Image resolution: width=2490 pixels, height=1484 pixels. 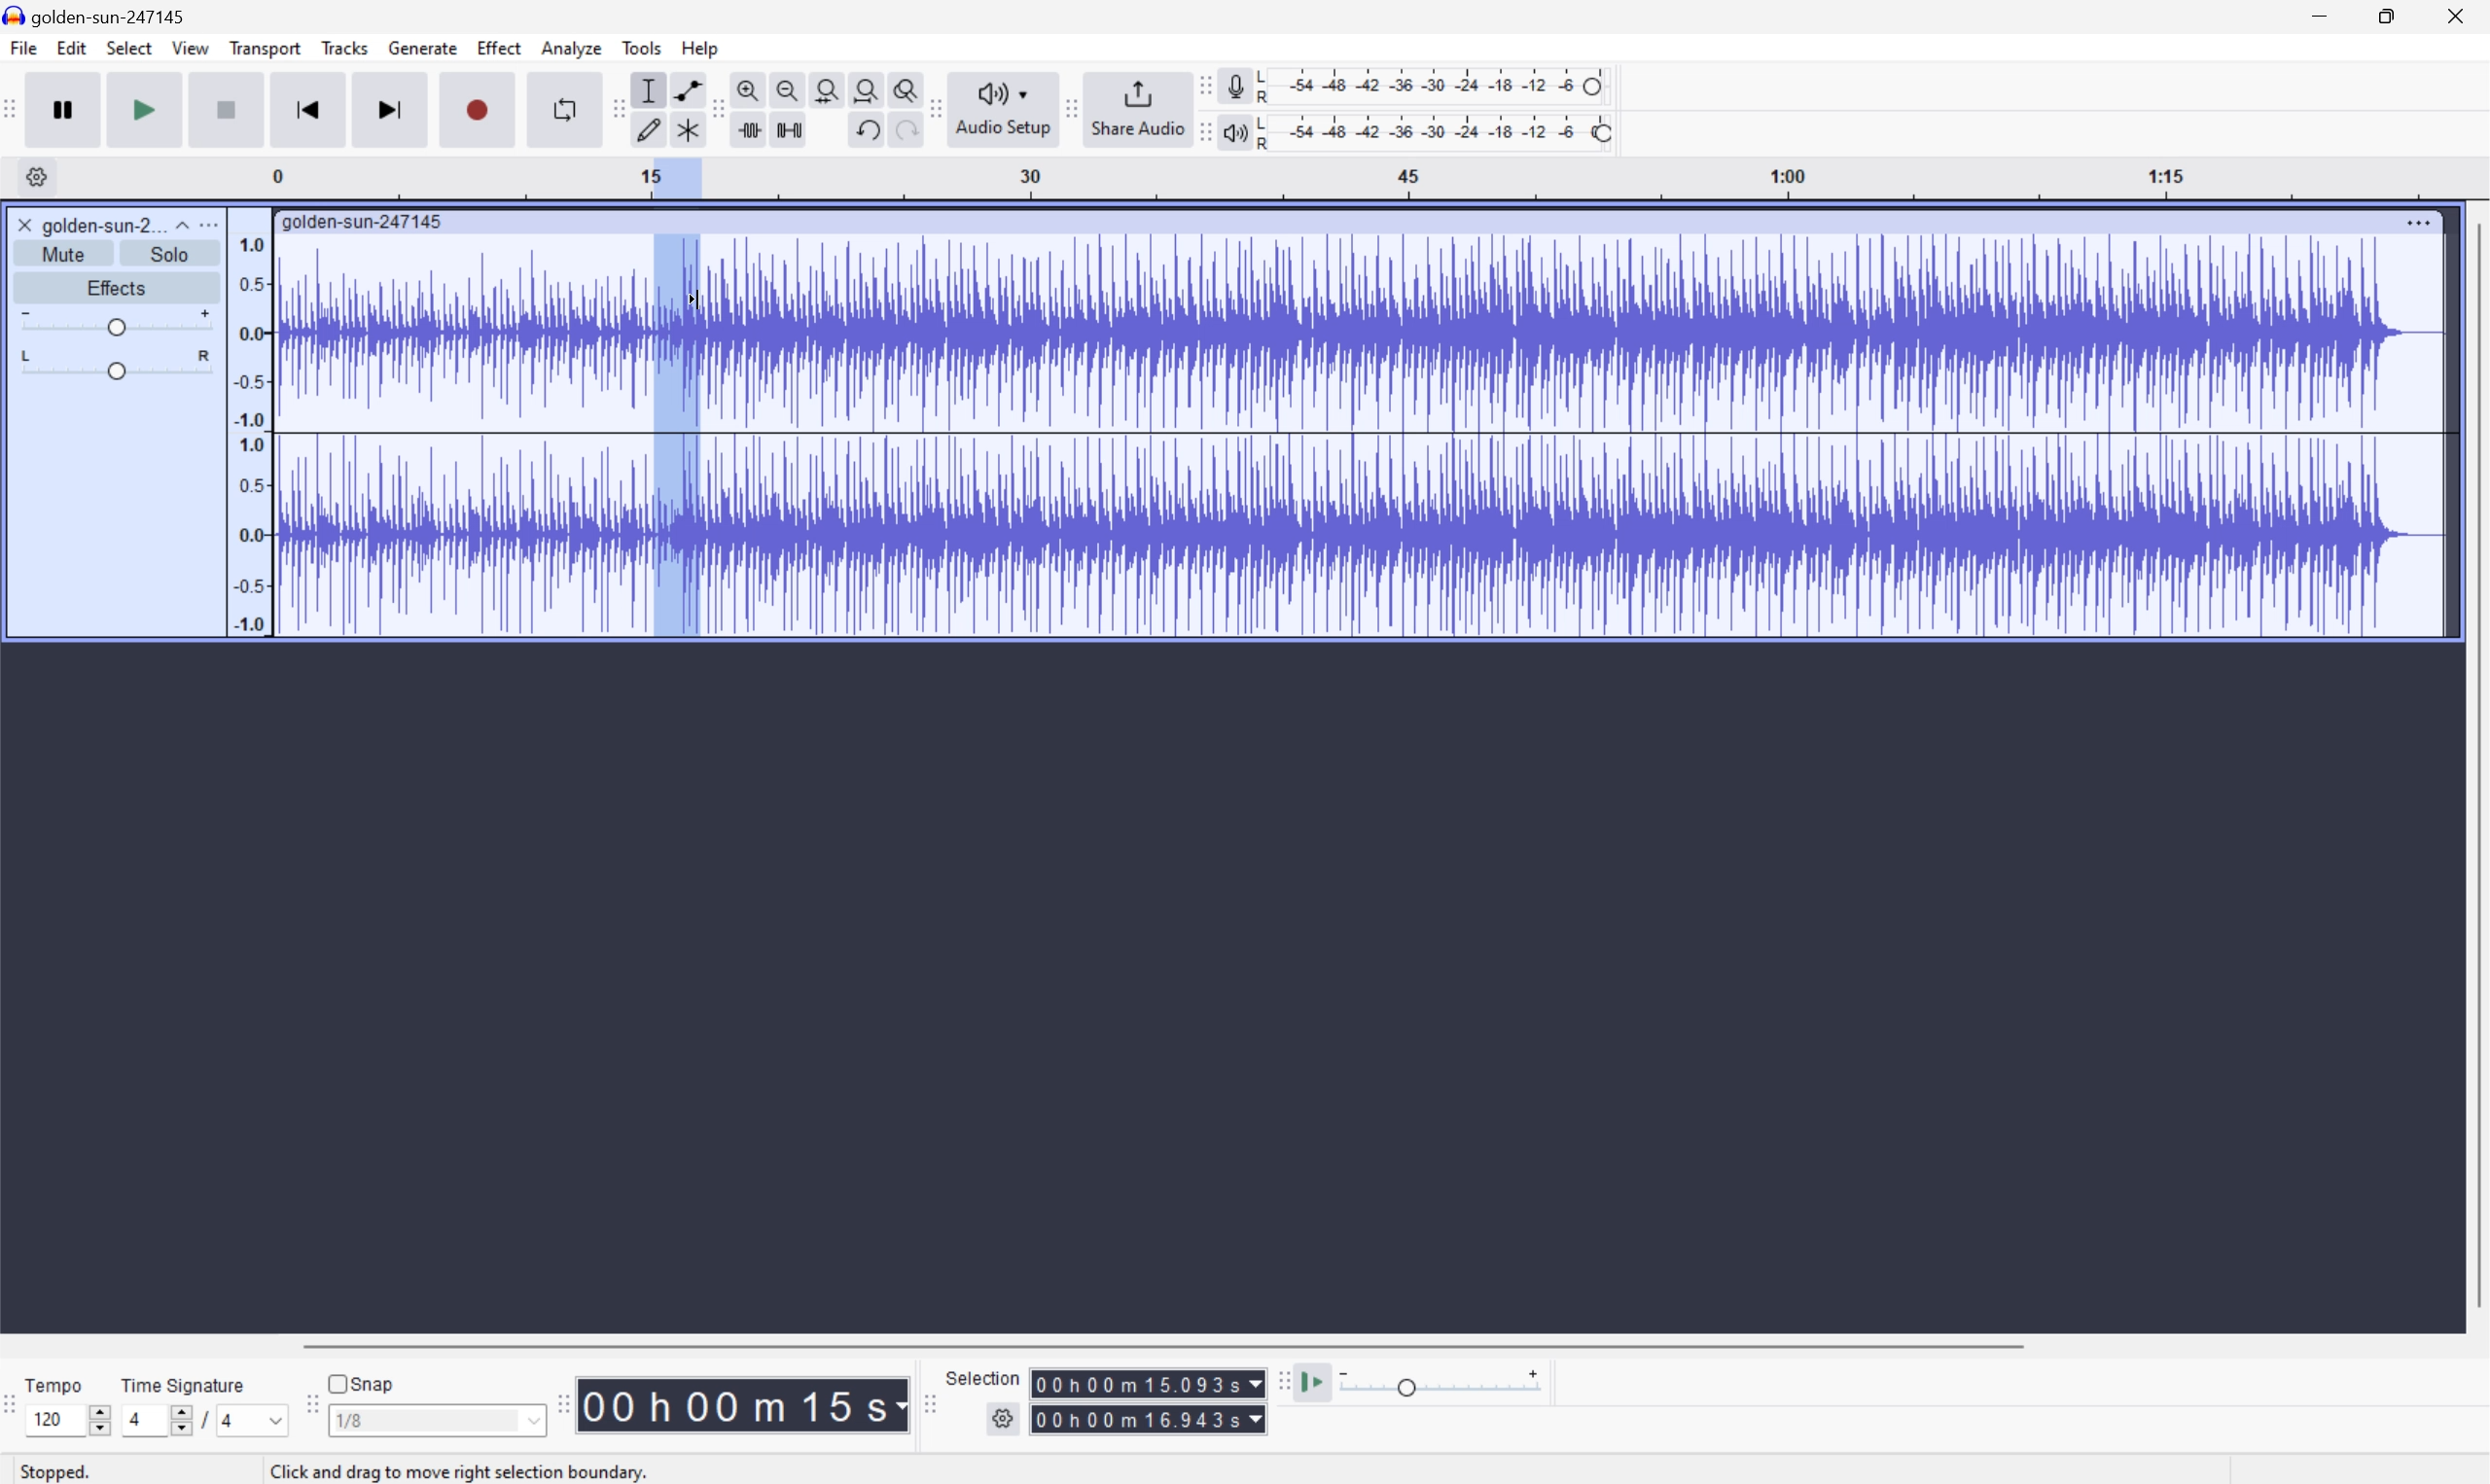 What do you see at coordinates (560, 107) in the screenshot?
I see `Enable looping` at bounding box center [560, 107].